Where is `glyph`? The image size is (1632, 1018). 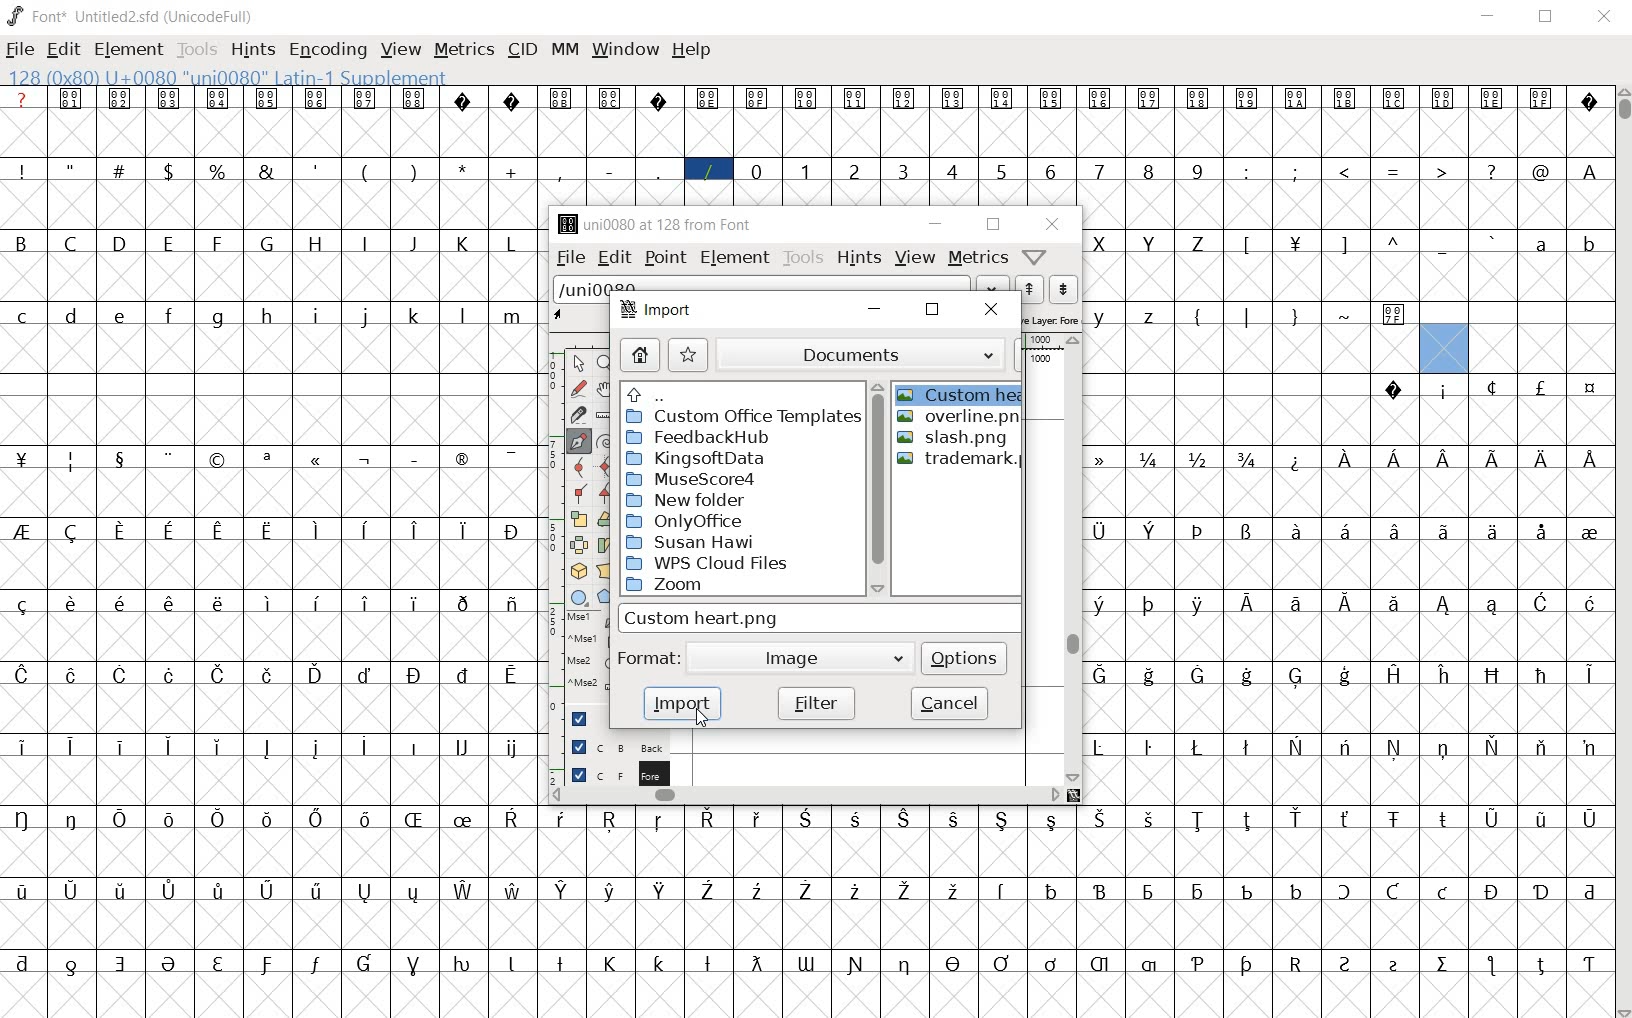
glyph is located at coordinates (71, 819).